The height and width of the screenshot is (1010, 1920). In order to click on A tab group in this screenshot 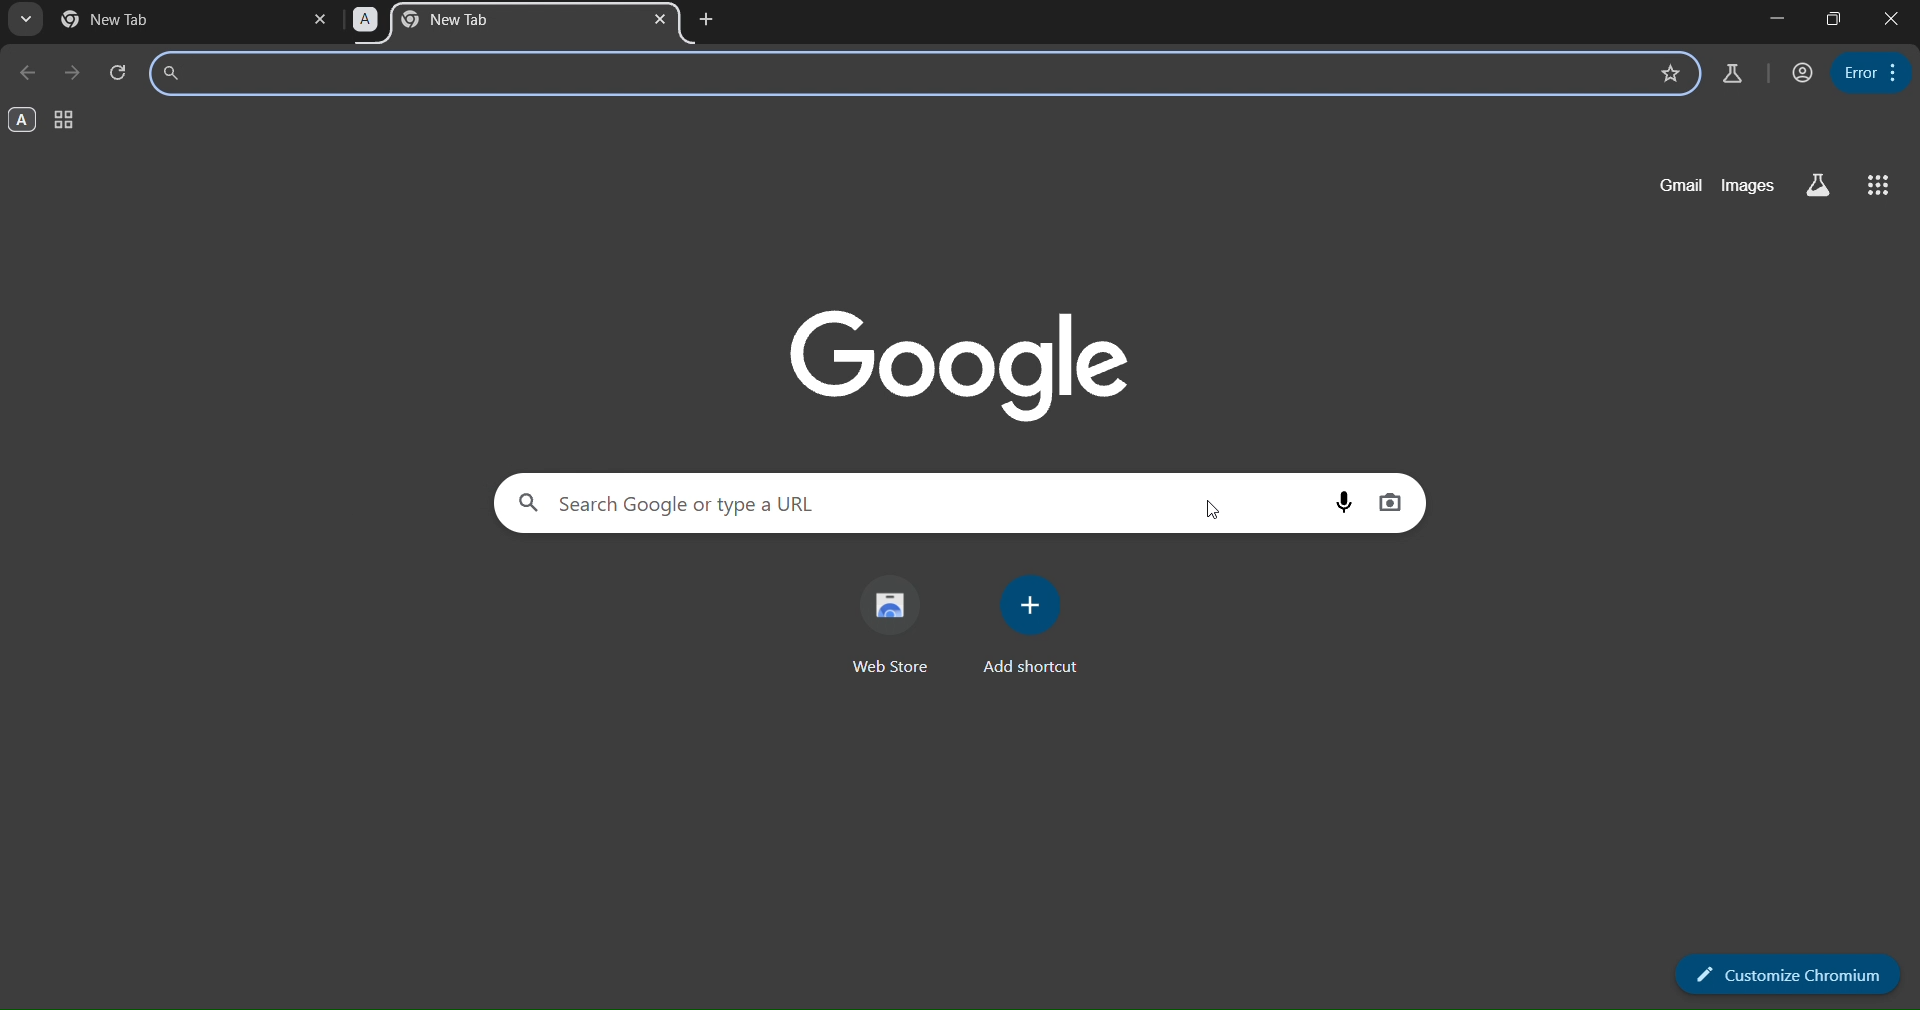, I will do `click(482, 25)`.